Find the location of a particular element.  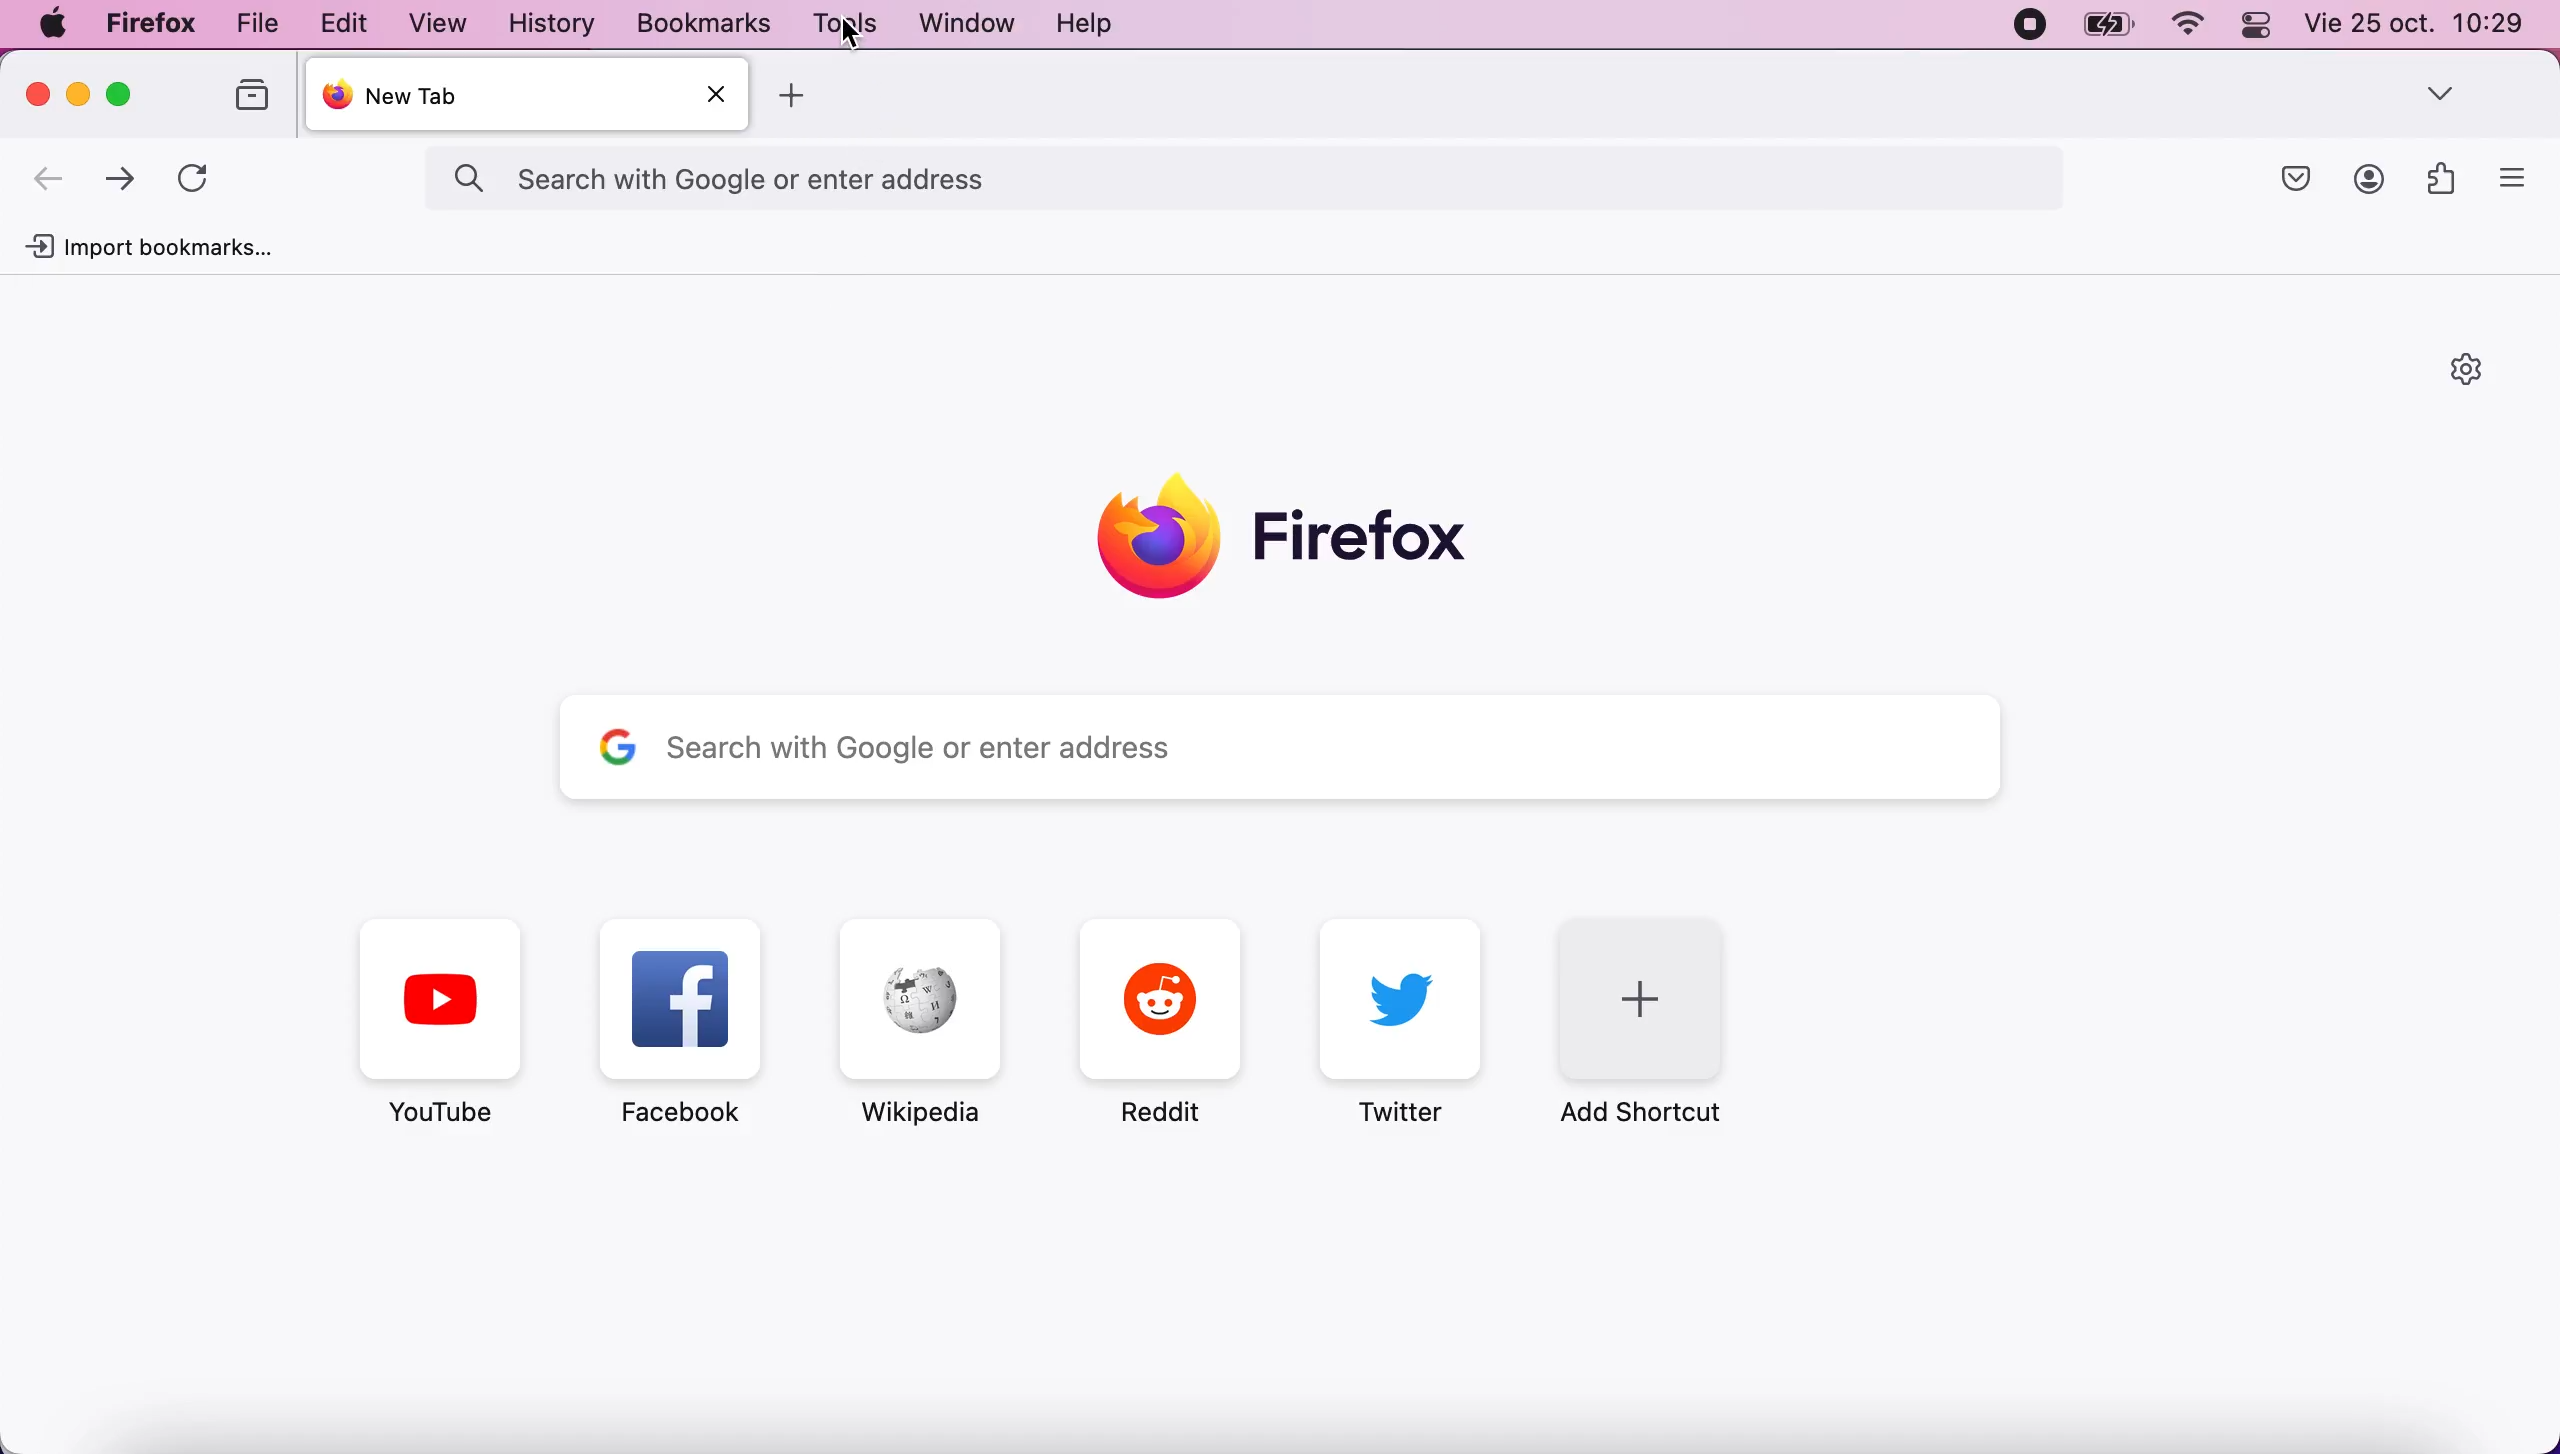

Add Shortcut is located at coordinates (1655, 1021).